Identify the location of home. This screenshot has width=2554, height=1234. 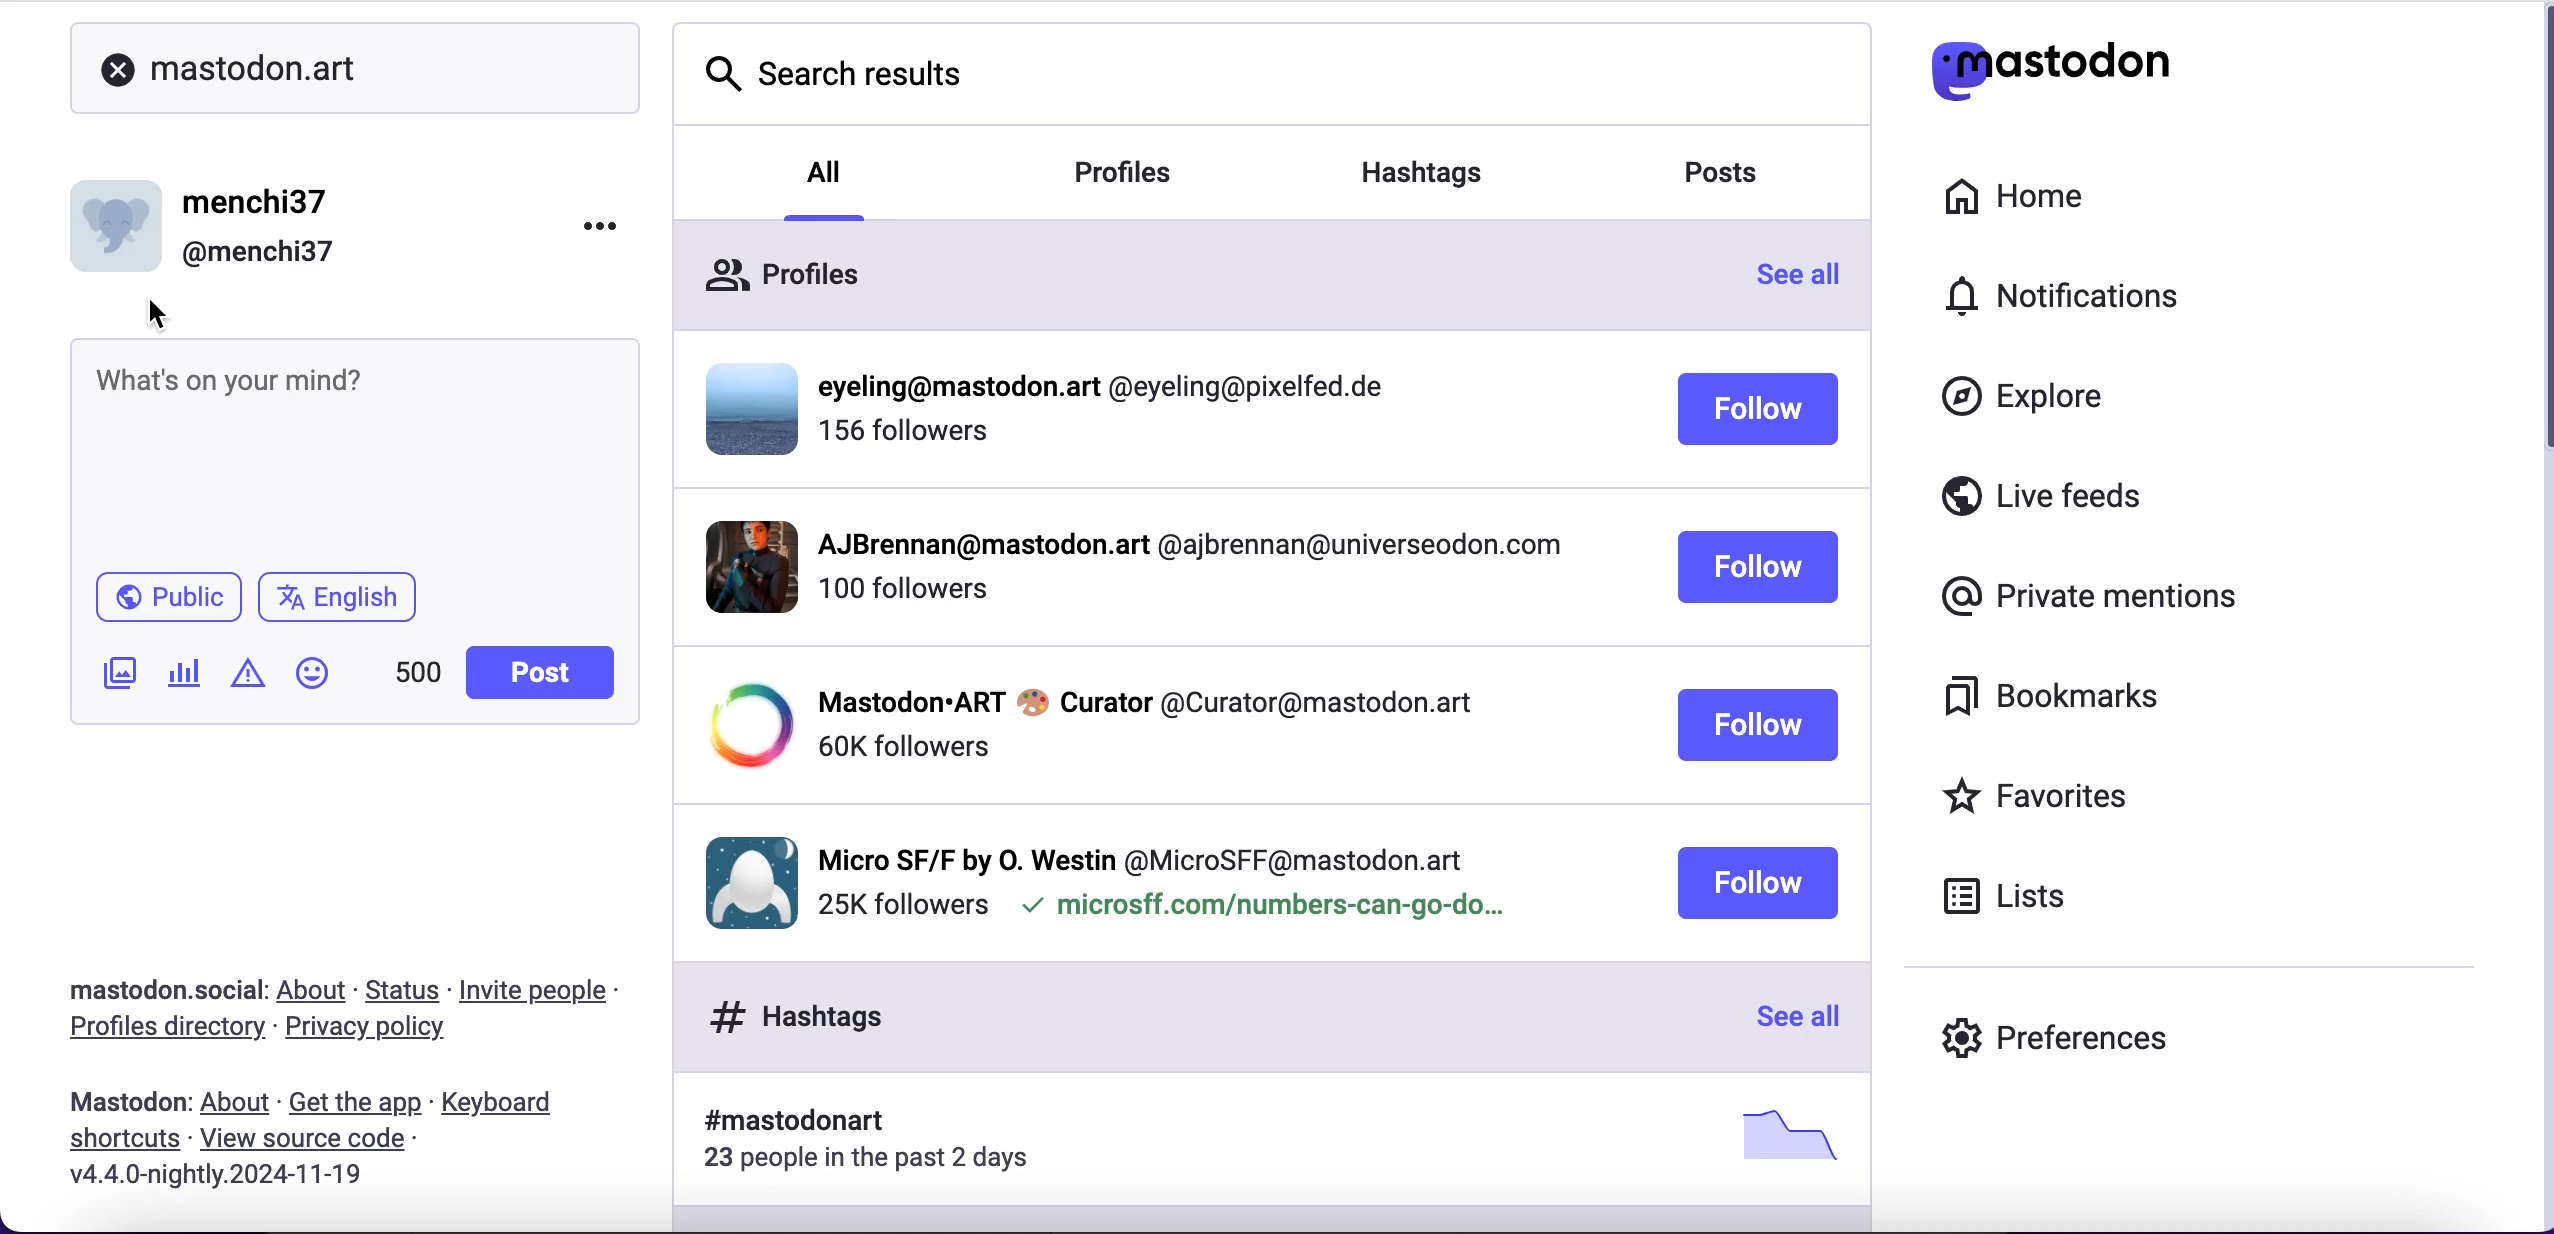
(2019, 200).